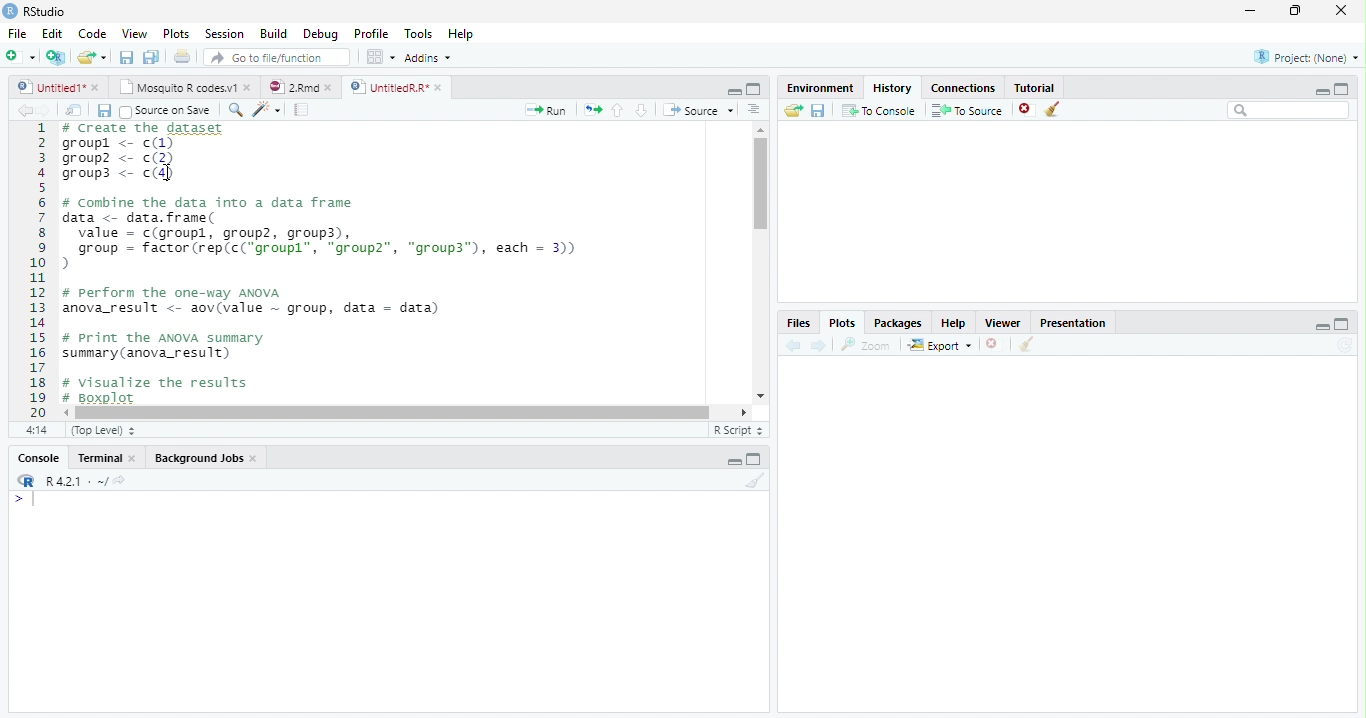 This screenshot has height=718, width=1366. Describe the element at coordinates (700, 111) in the screenshot. I see `Source` at that location.